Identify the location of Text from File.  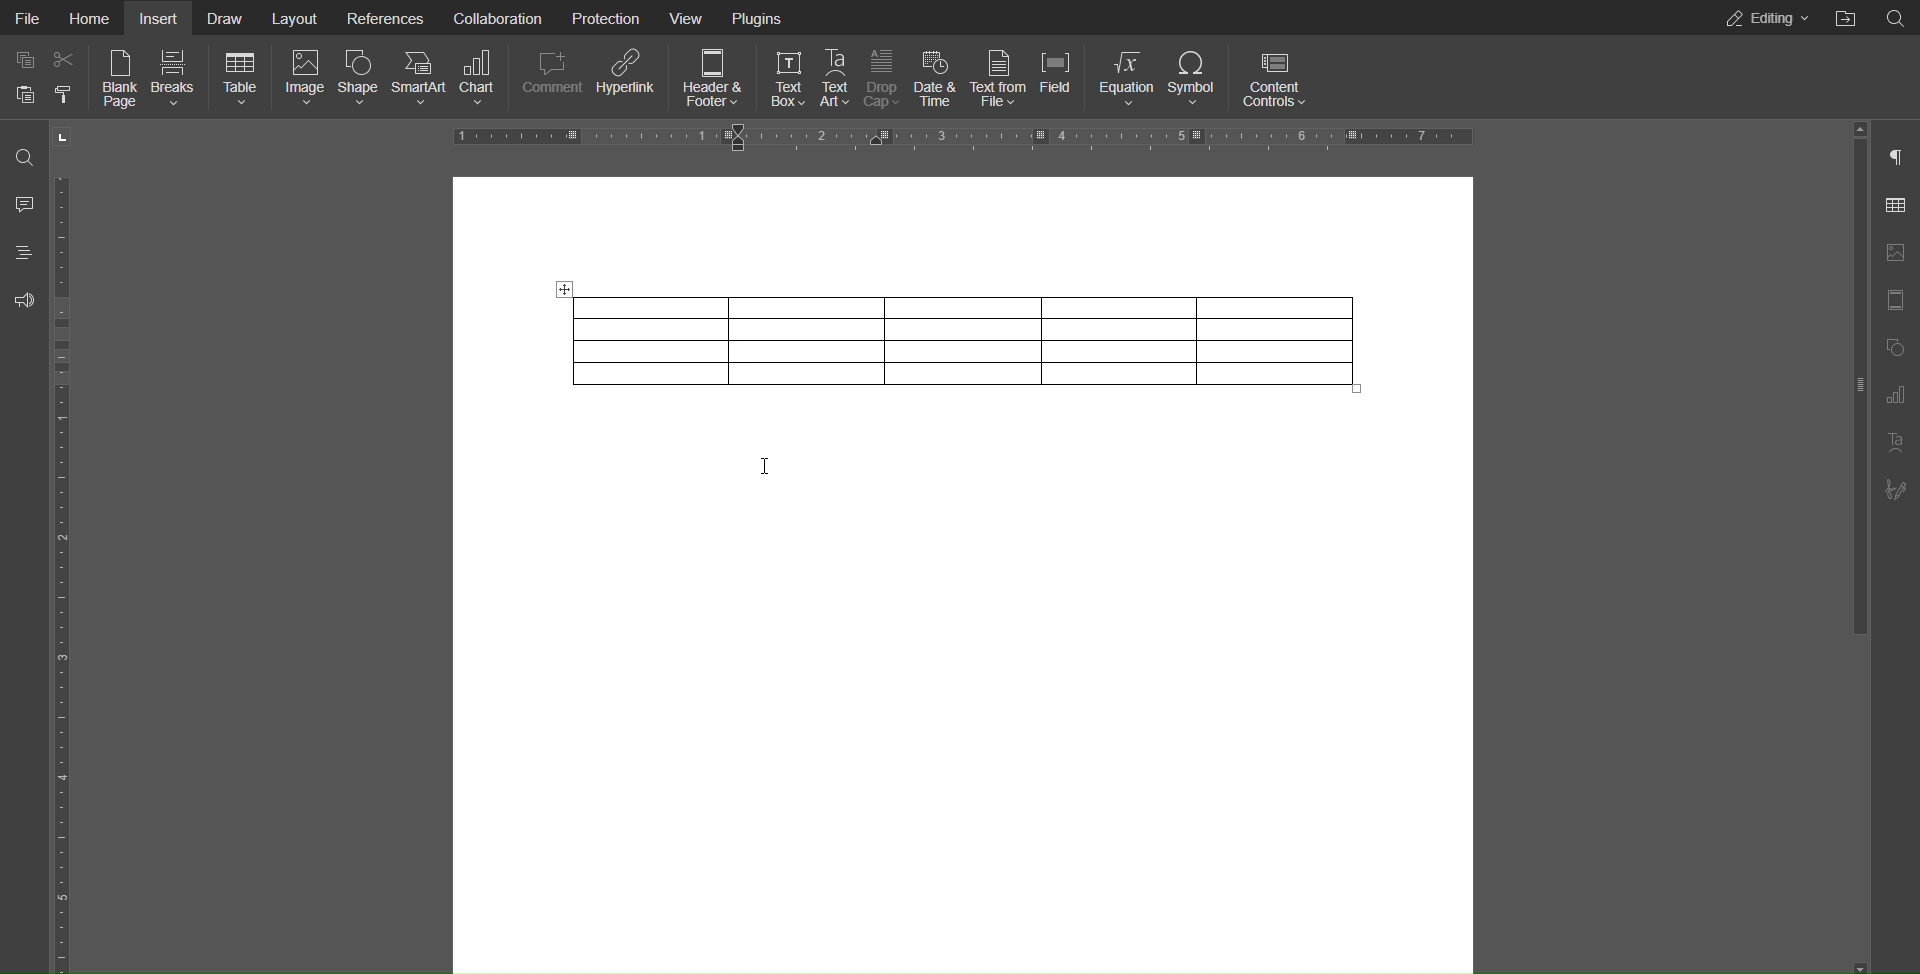
(999, 80).